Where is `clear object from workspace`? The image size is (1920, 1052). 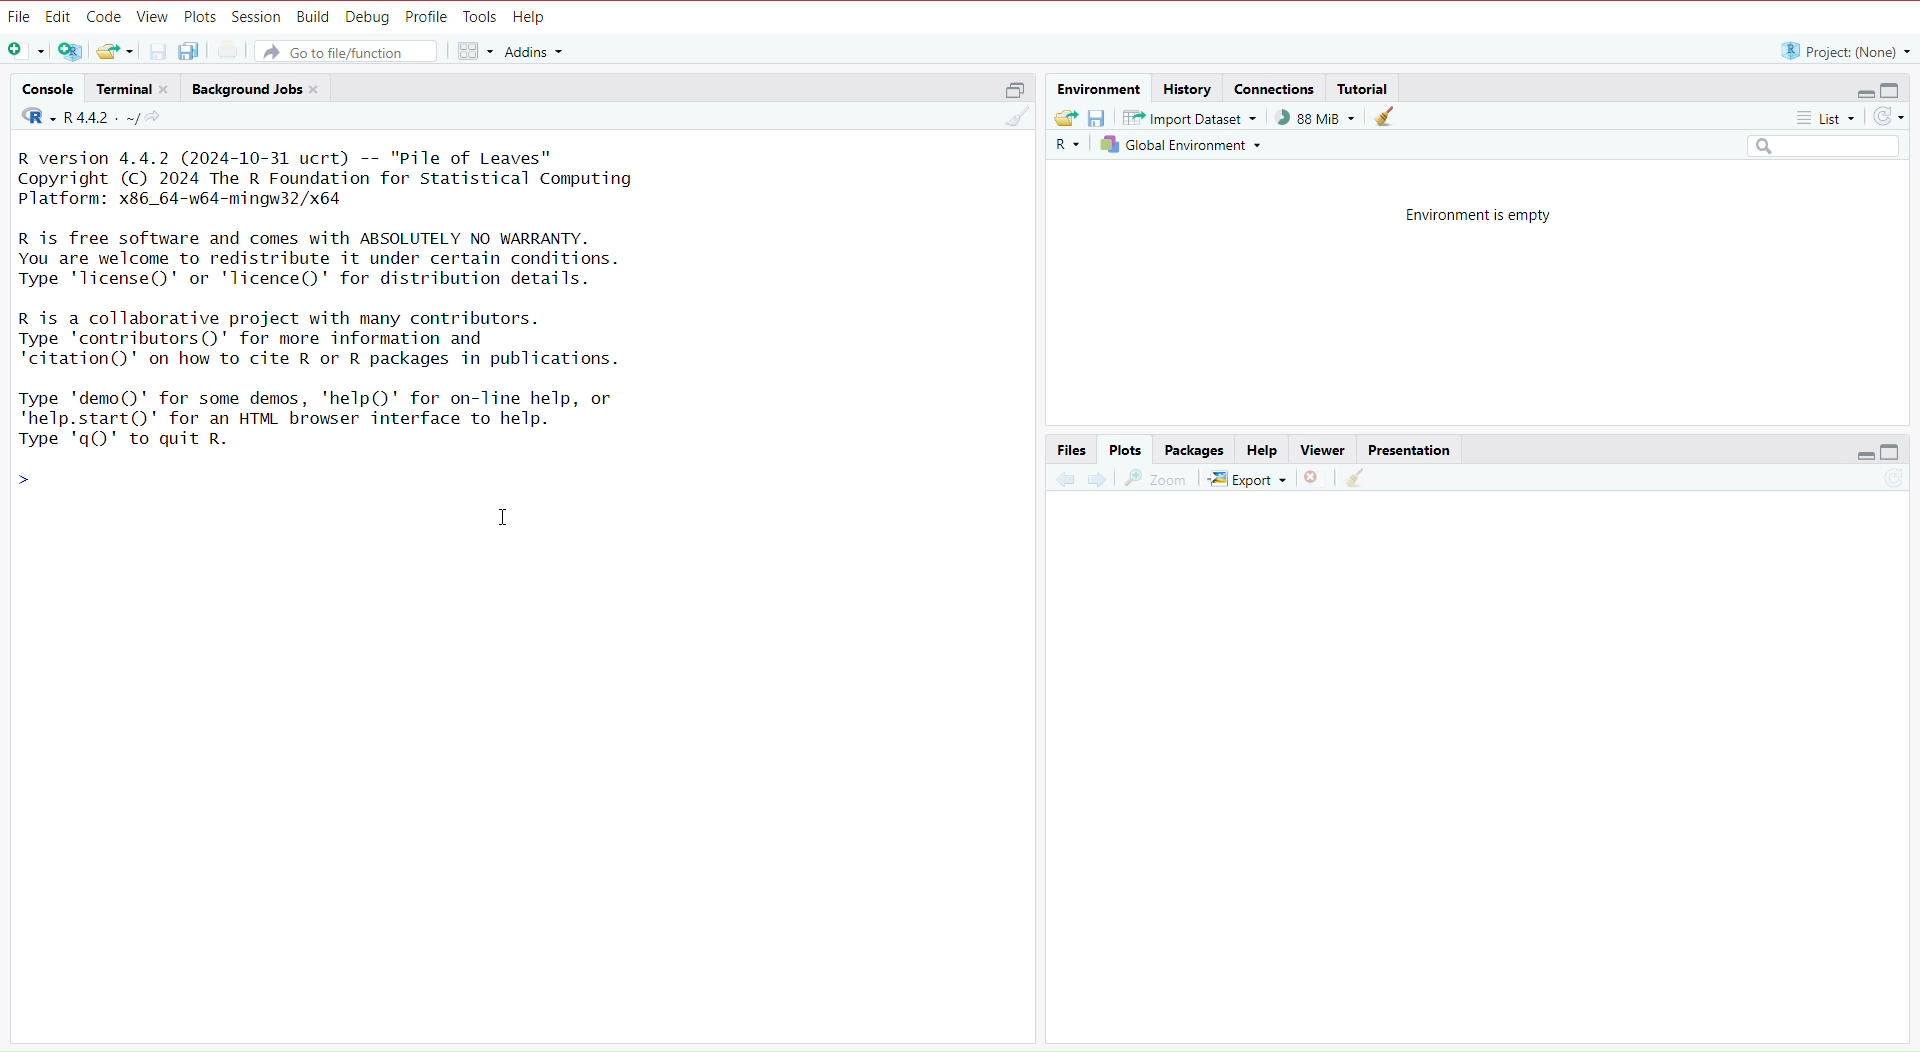 clear object from workspace is located at coordinates (1387, 119).